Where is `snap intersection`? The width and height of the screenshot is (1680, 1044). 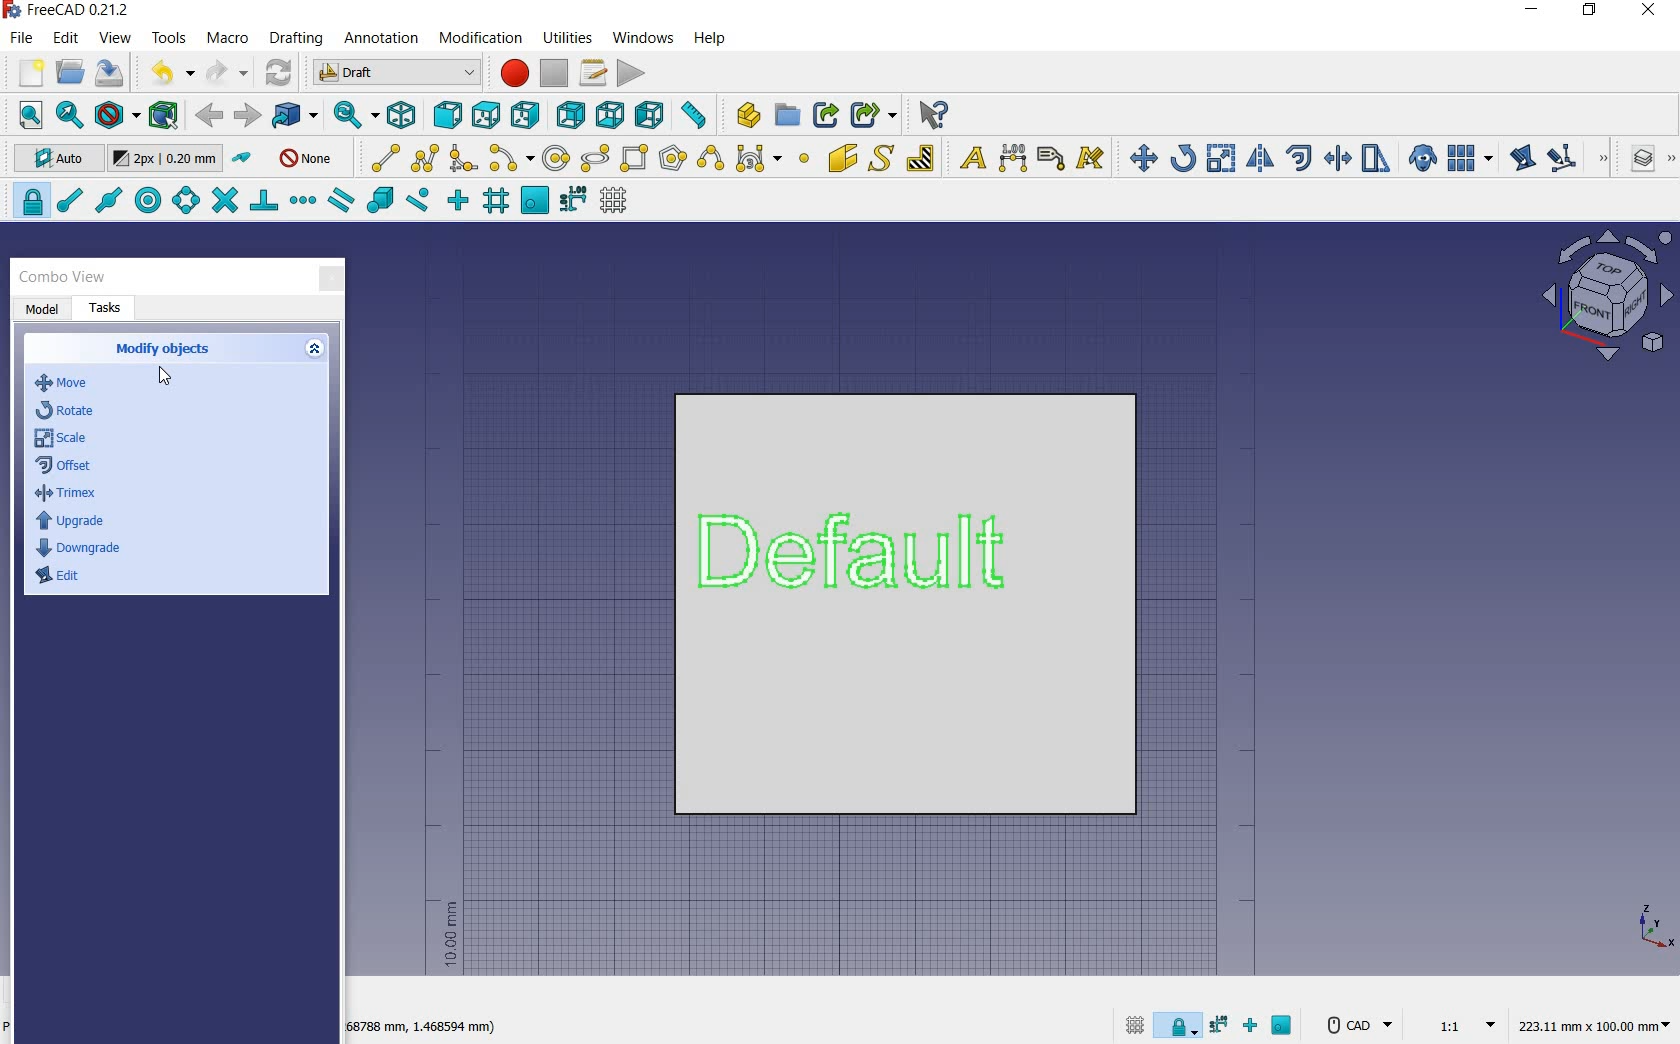
snap intersection is located at coordinates (222, 201).